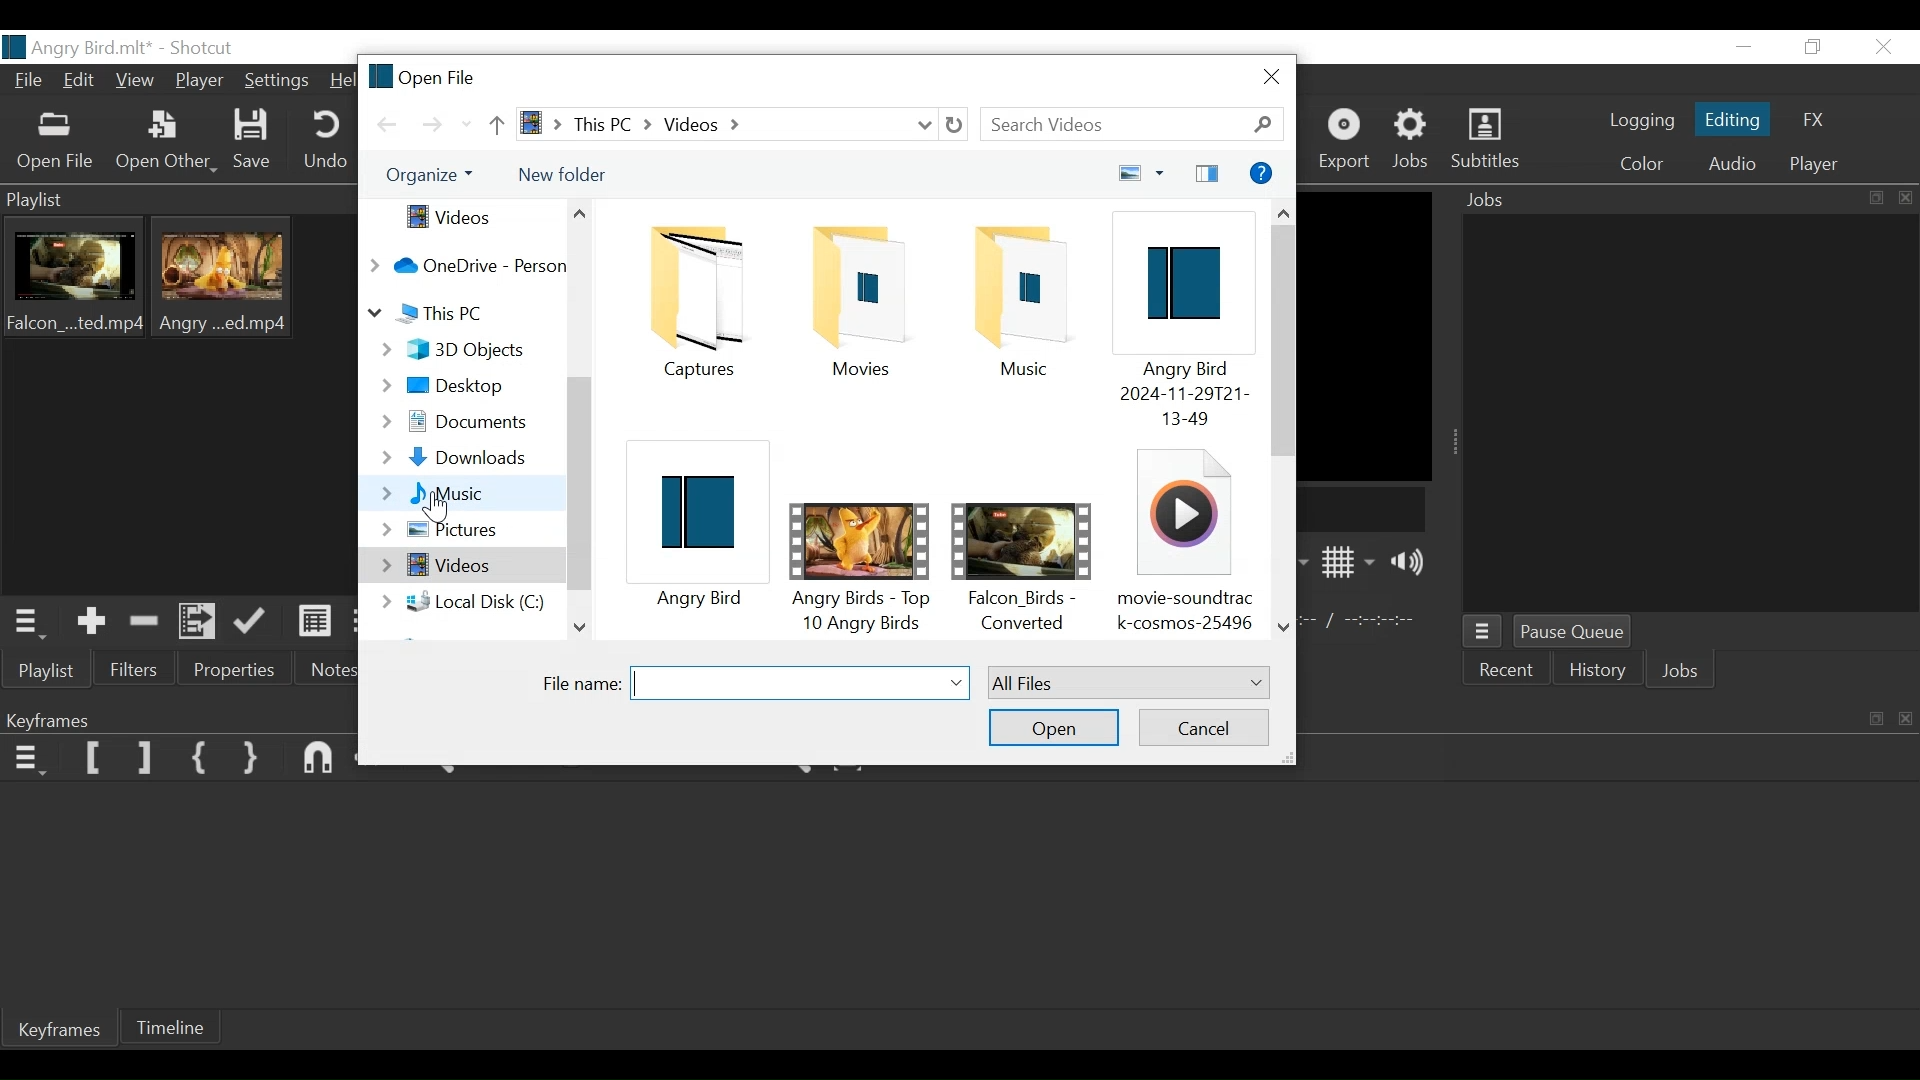 The image size is (1920, 1080). I want to click on Jobs Menu, so click(1487, 632).